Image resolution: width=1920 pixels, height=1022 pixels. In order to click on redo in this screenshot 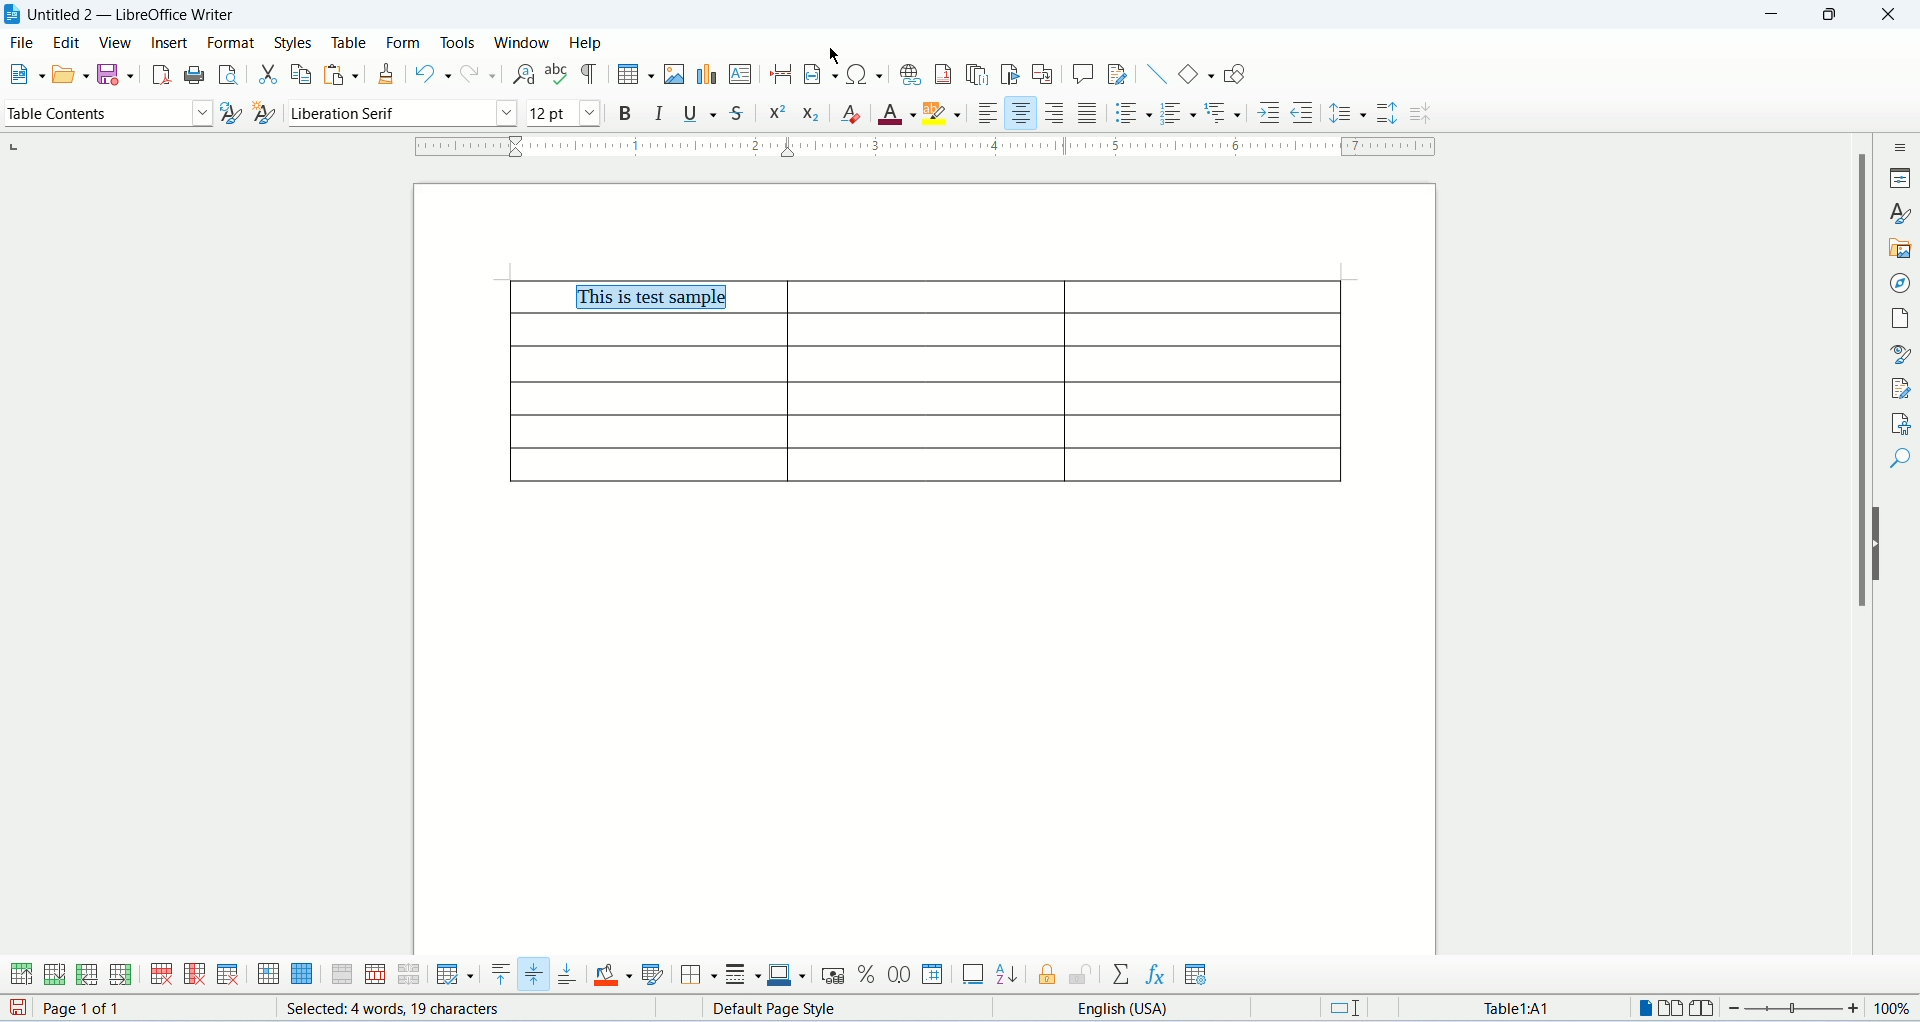, I will do `click(480, 73)`.